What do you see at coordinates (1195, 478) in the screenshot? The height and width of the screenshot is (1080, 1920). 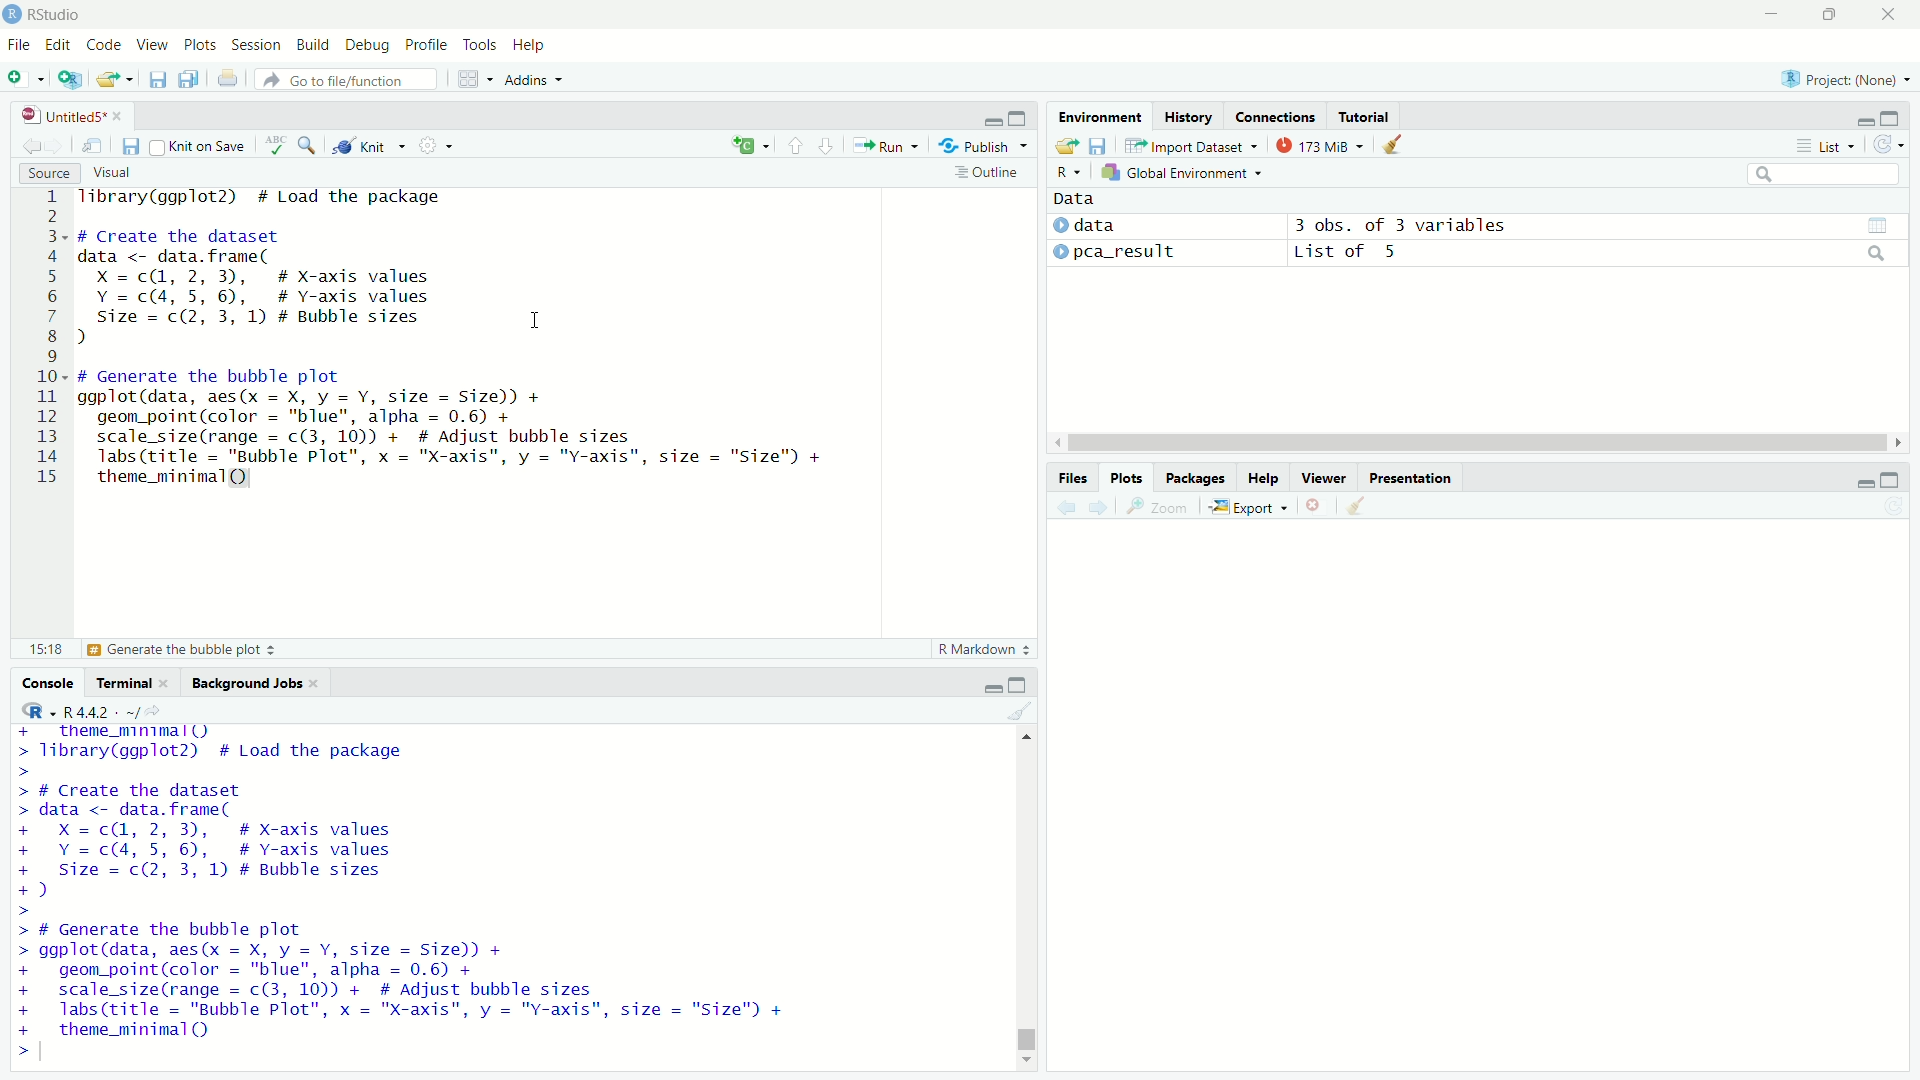 I see `packages` at bounding box center [1195, 478].